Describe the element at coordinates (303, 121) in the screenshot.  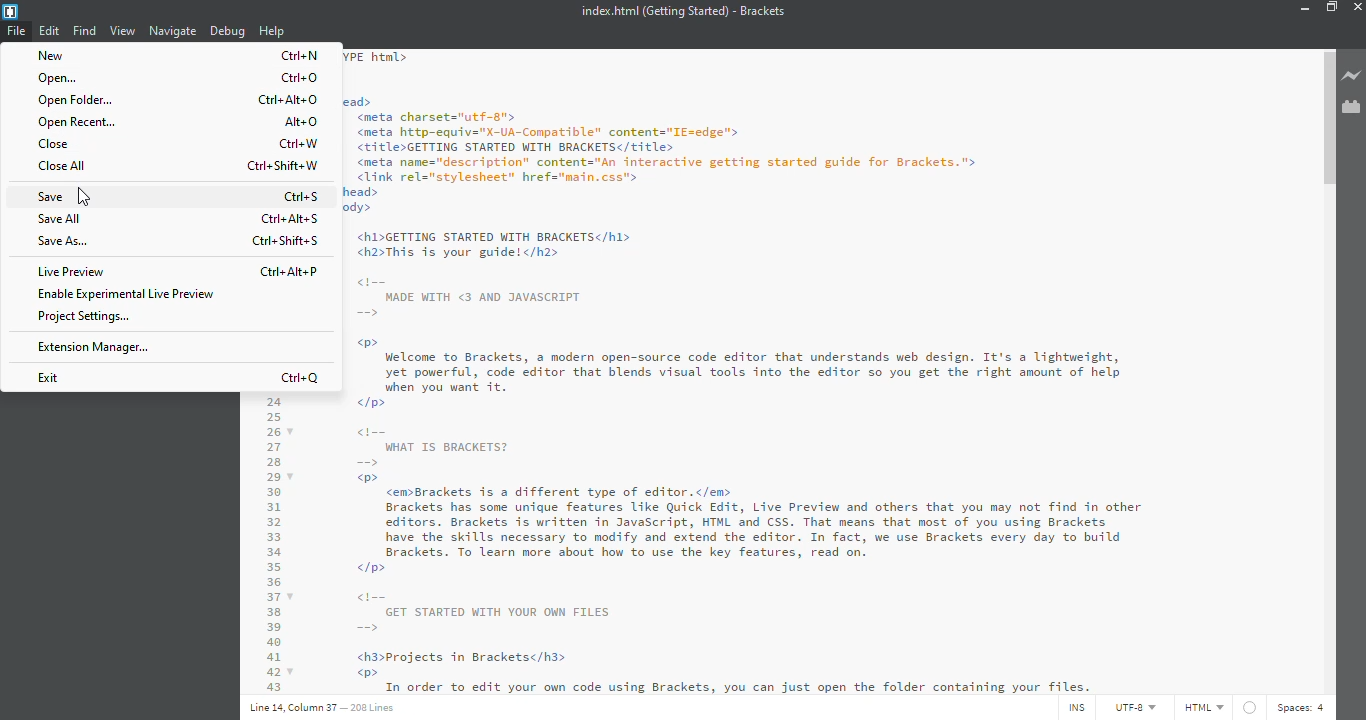
I see `alt+o` at that location.